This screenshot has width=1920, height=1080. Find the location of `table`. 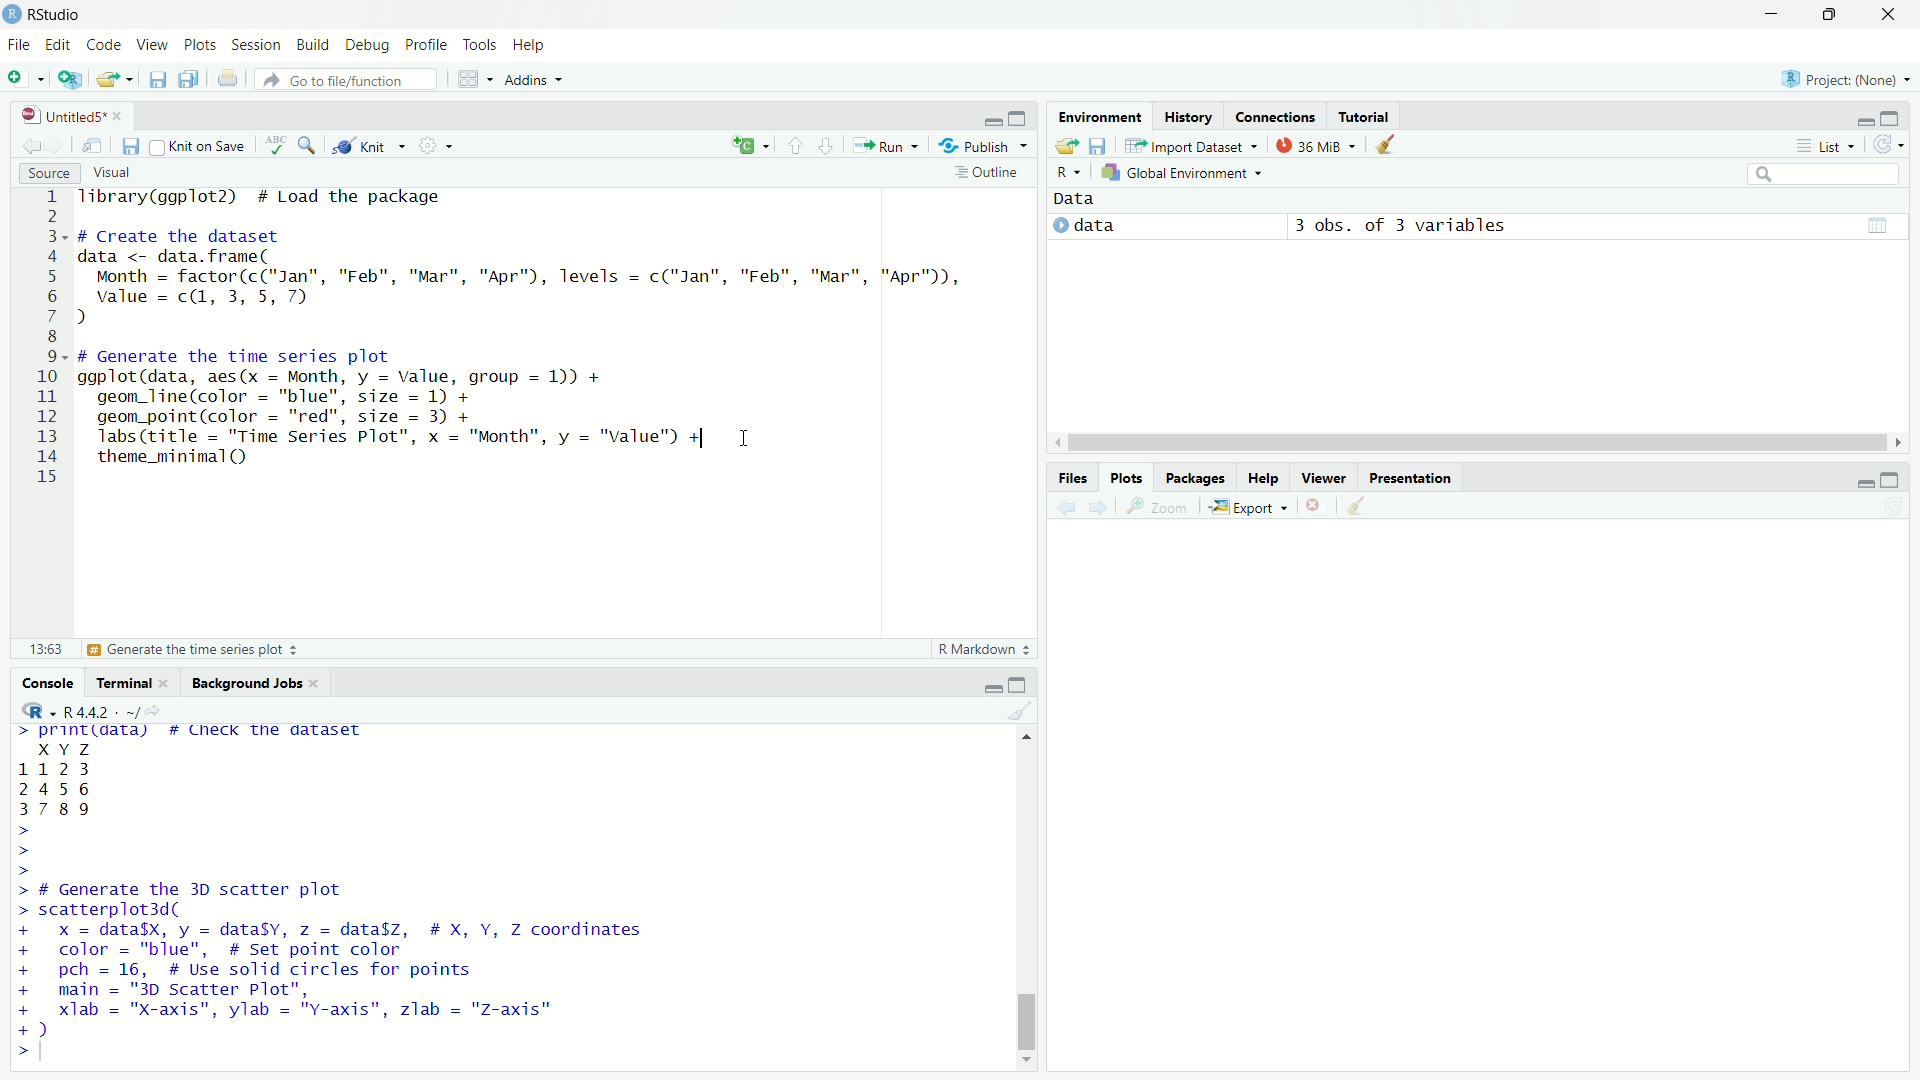

table is located at coordinates (1877, 224).